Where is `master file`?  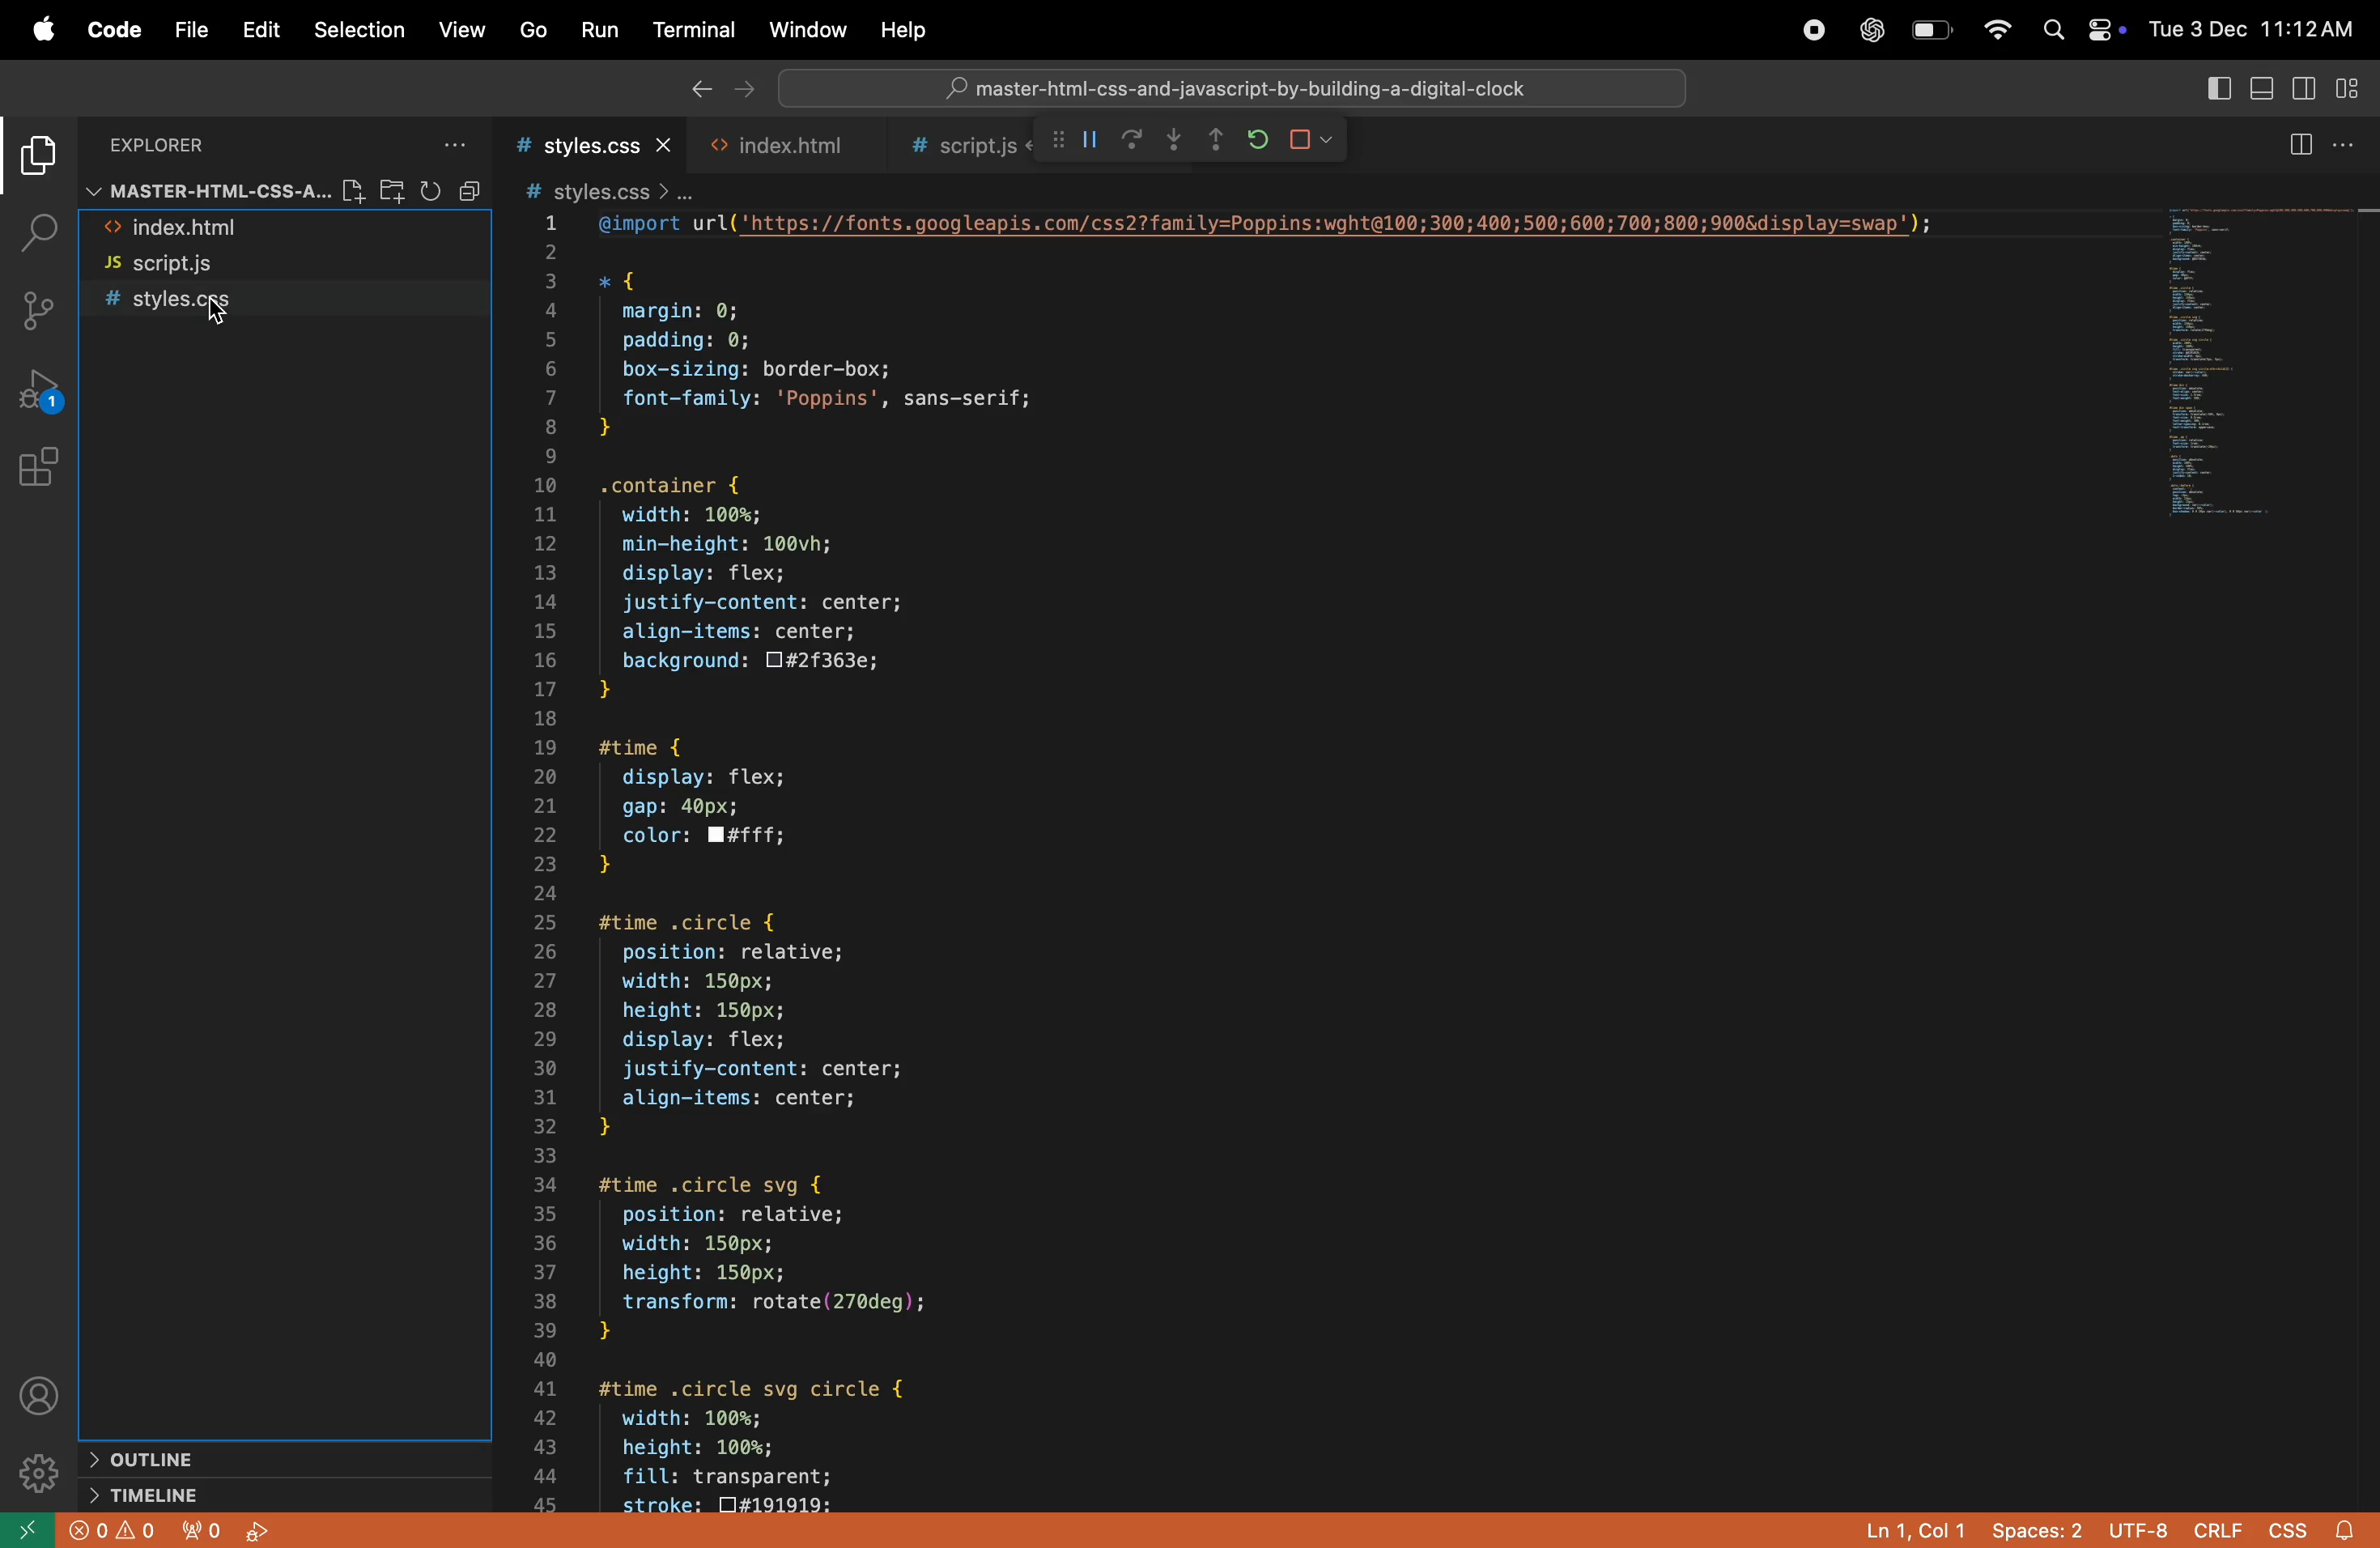
master file is located at coordinates (189, 191).